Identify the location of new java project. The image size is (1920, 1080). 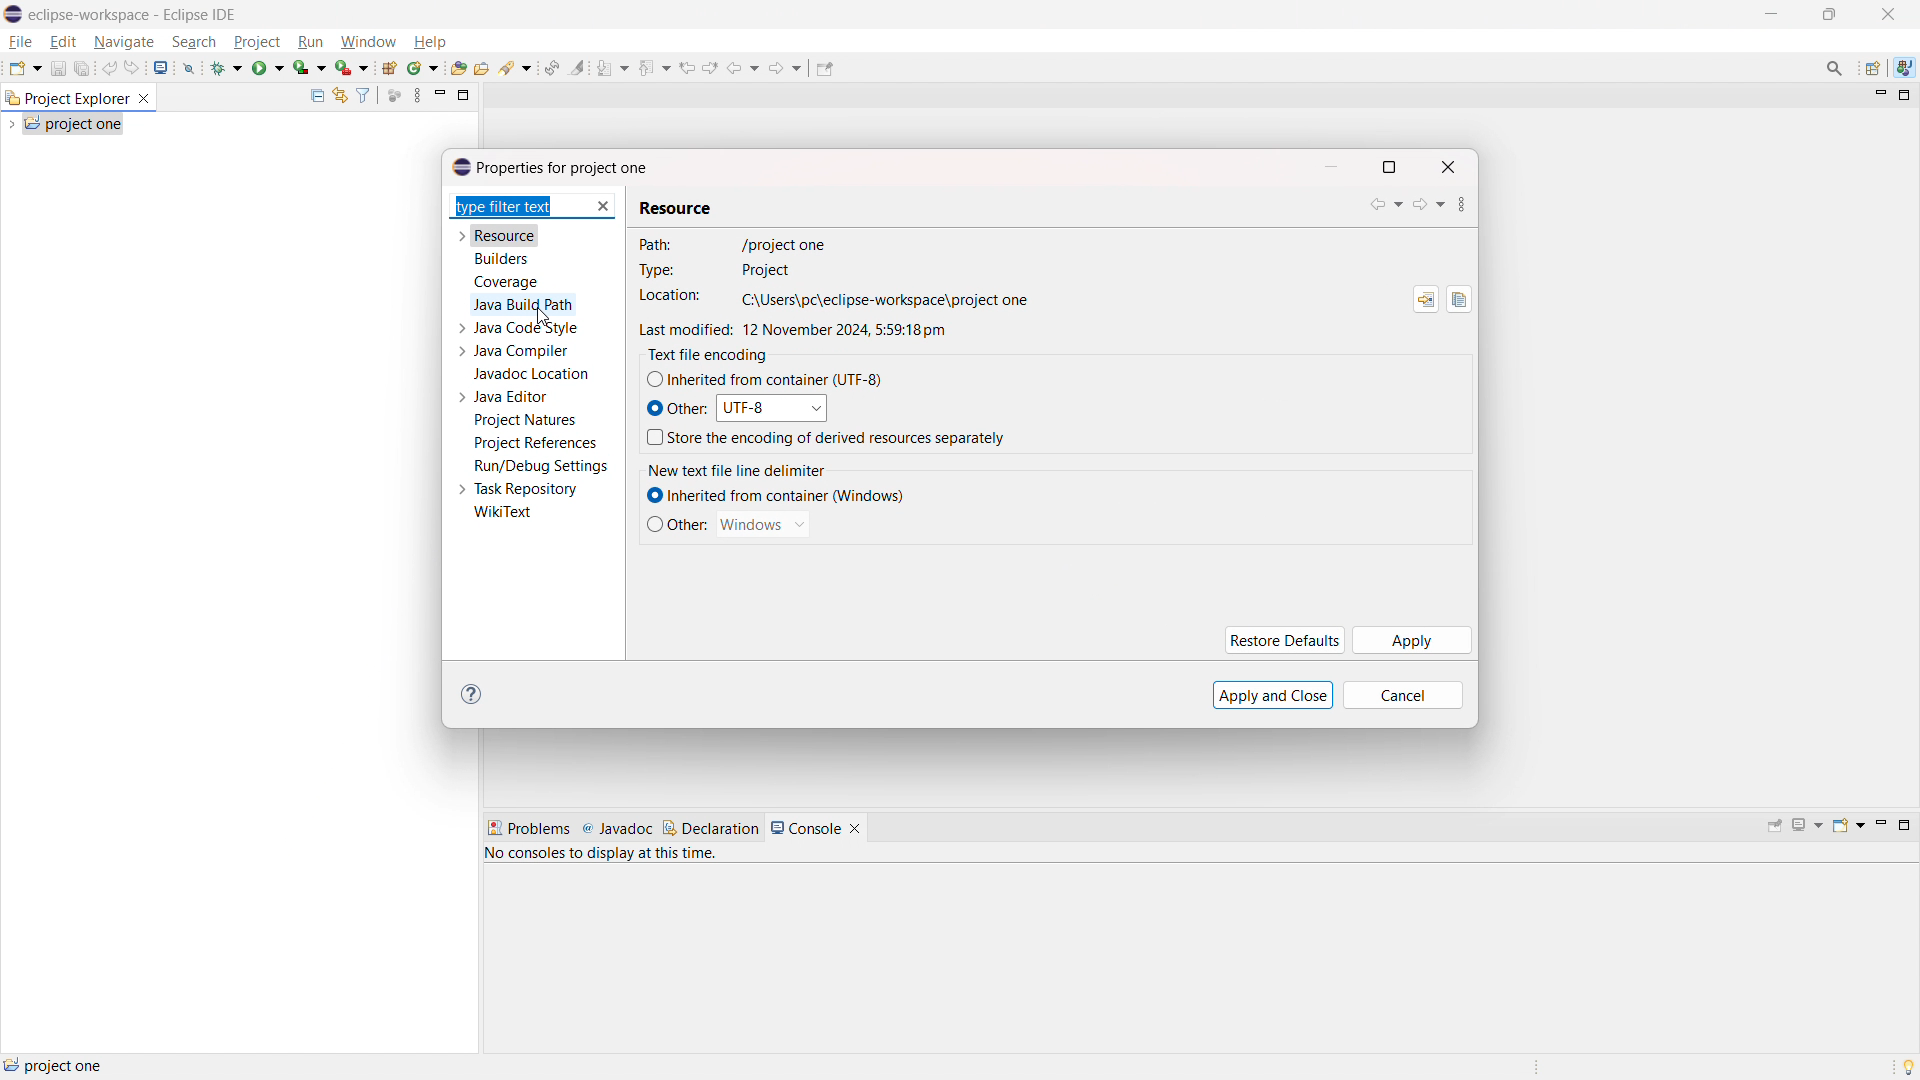
(388, 68).